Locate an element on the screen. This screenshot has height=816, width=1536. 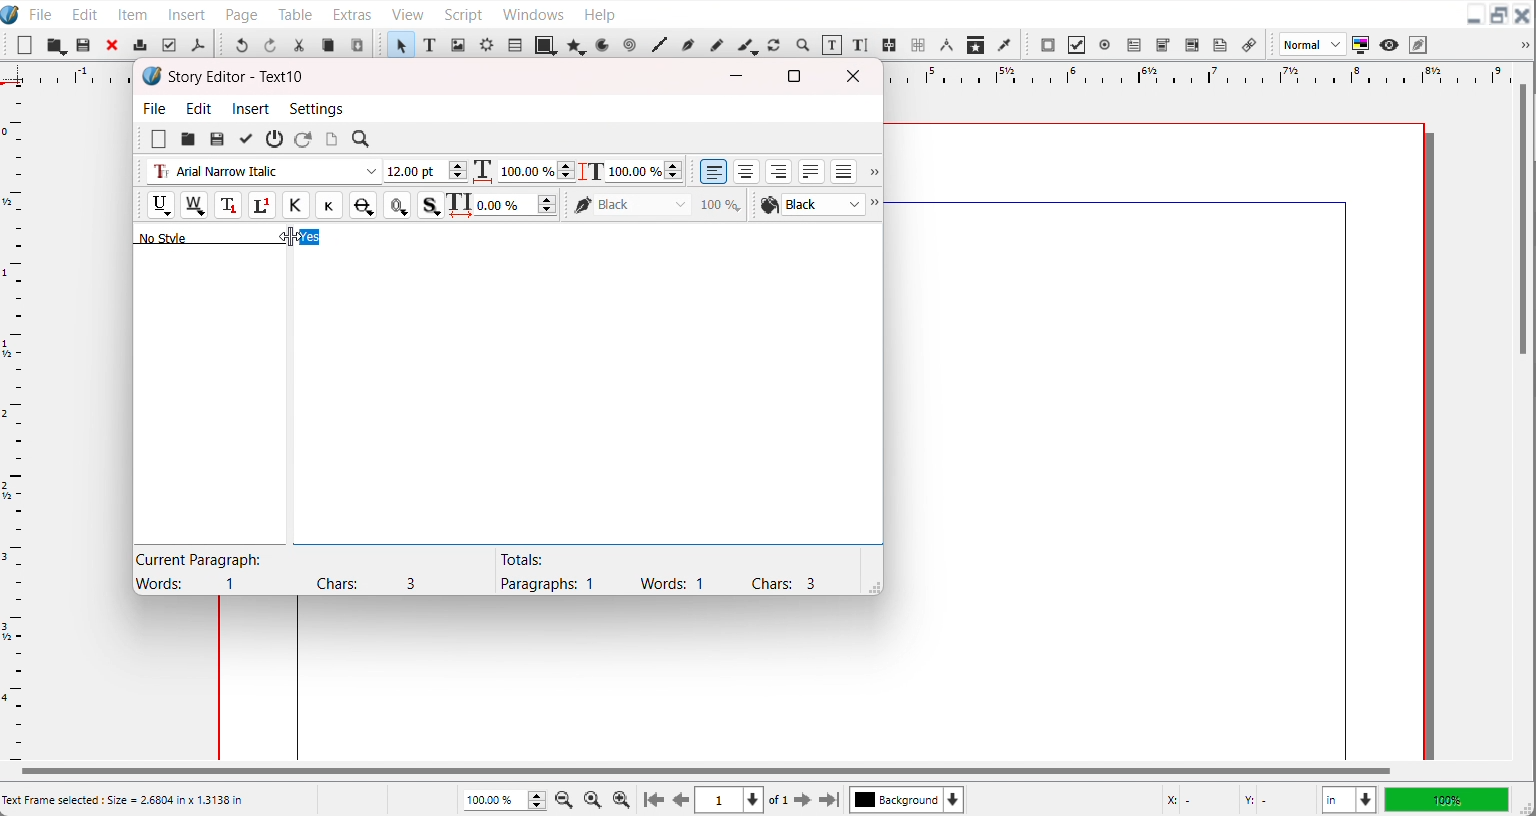
Spiral is located at coordinates (628, 45).